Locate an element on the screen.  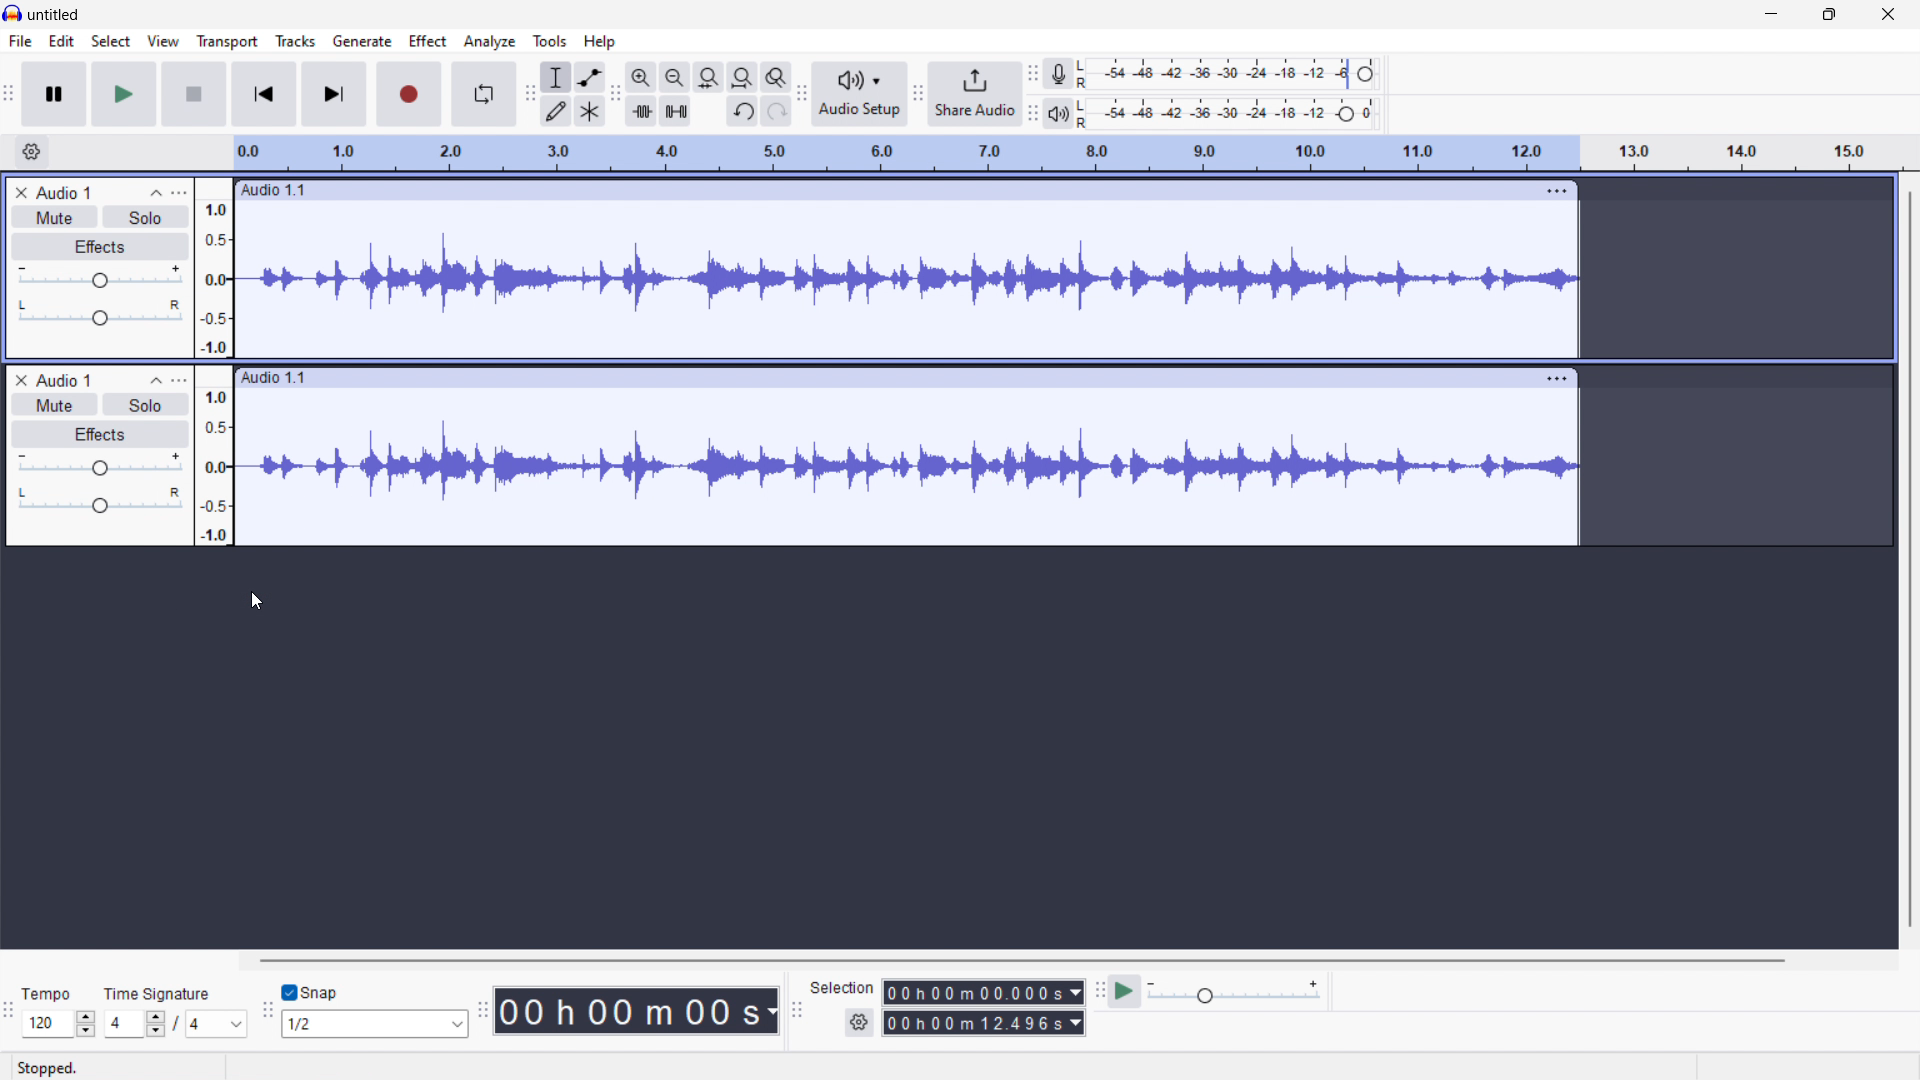
vertical scrollbar is located at coordinates (1905, 567).